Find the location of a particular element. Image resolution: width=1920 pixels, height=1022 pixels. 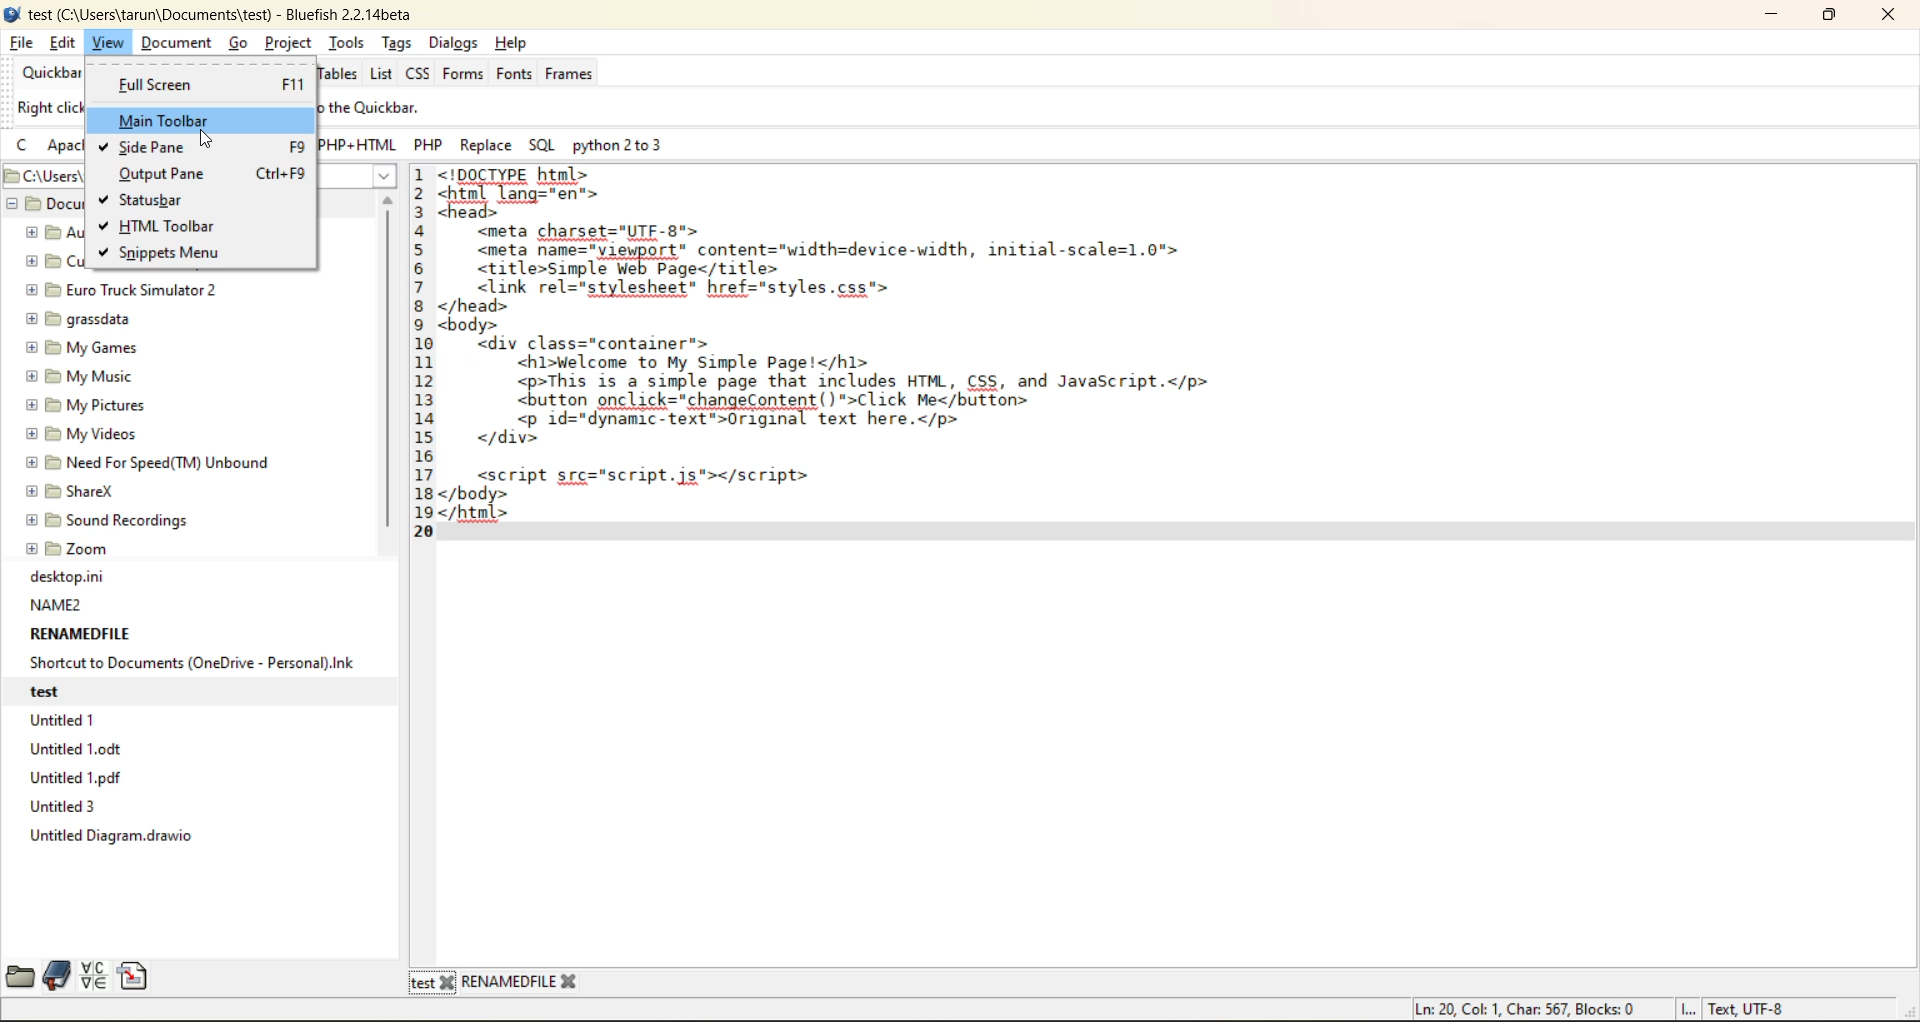

Untitled 1 is located at coordinates (66, 719).